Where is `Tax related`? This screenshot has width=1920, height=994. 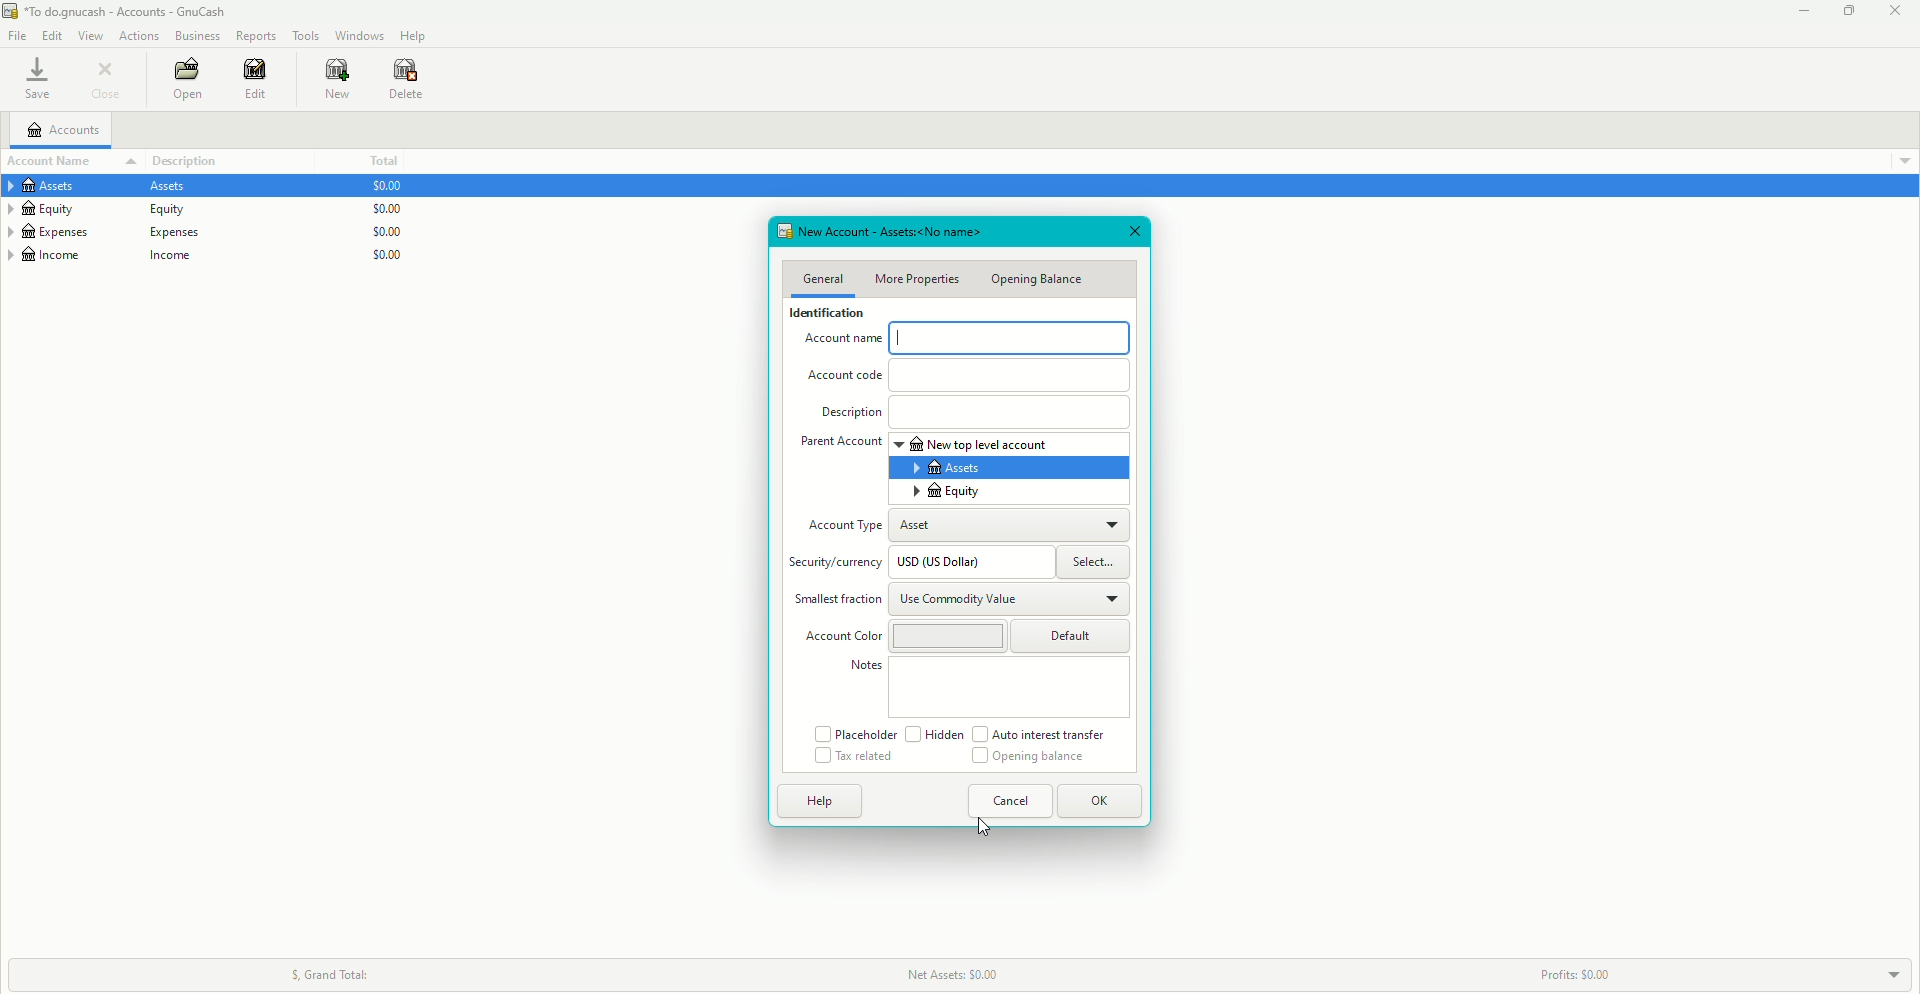 Tax related is located at coordinates (855, 758).